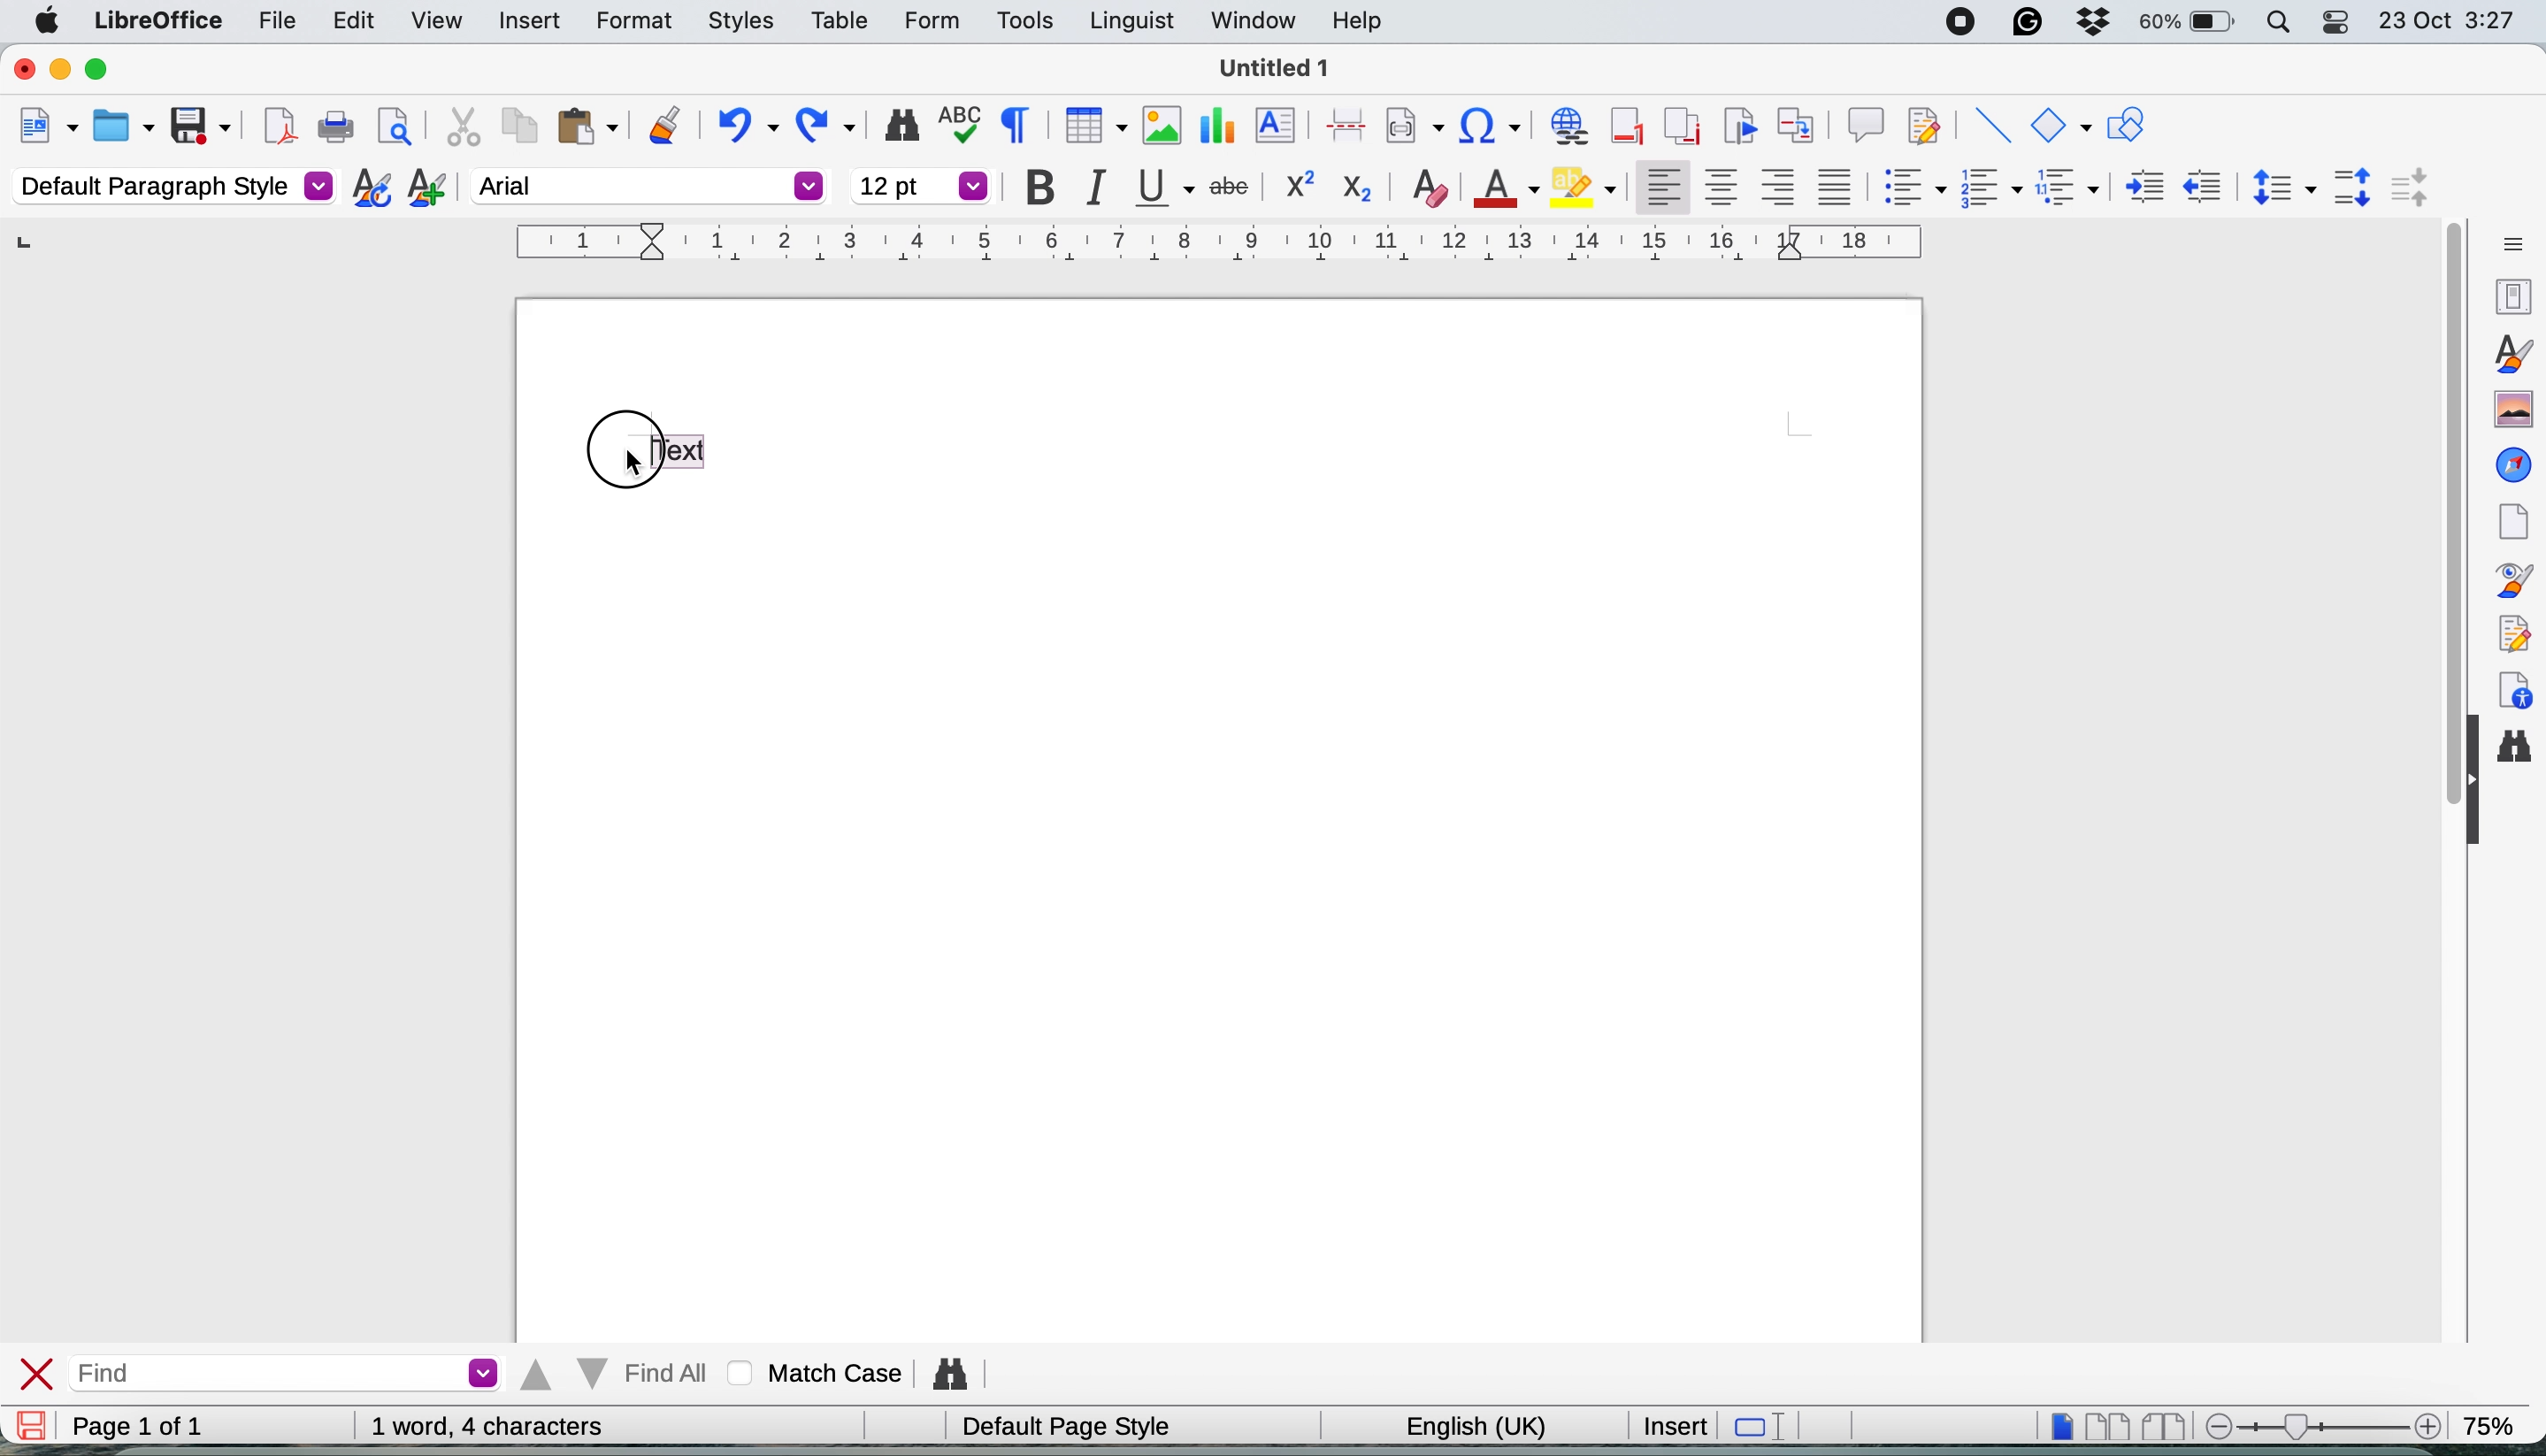 This screenshot has width=2546, height=1456. I want to click on redo, so click(832, 126).